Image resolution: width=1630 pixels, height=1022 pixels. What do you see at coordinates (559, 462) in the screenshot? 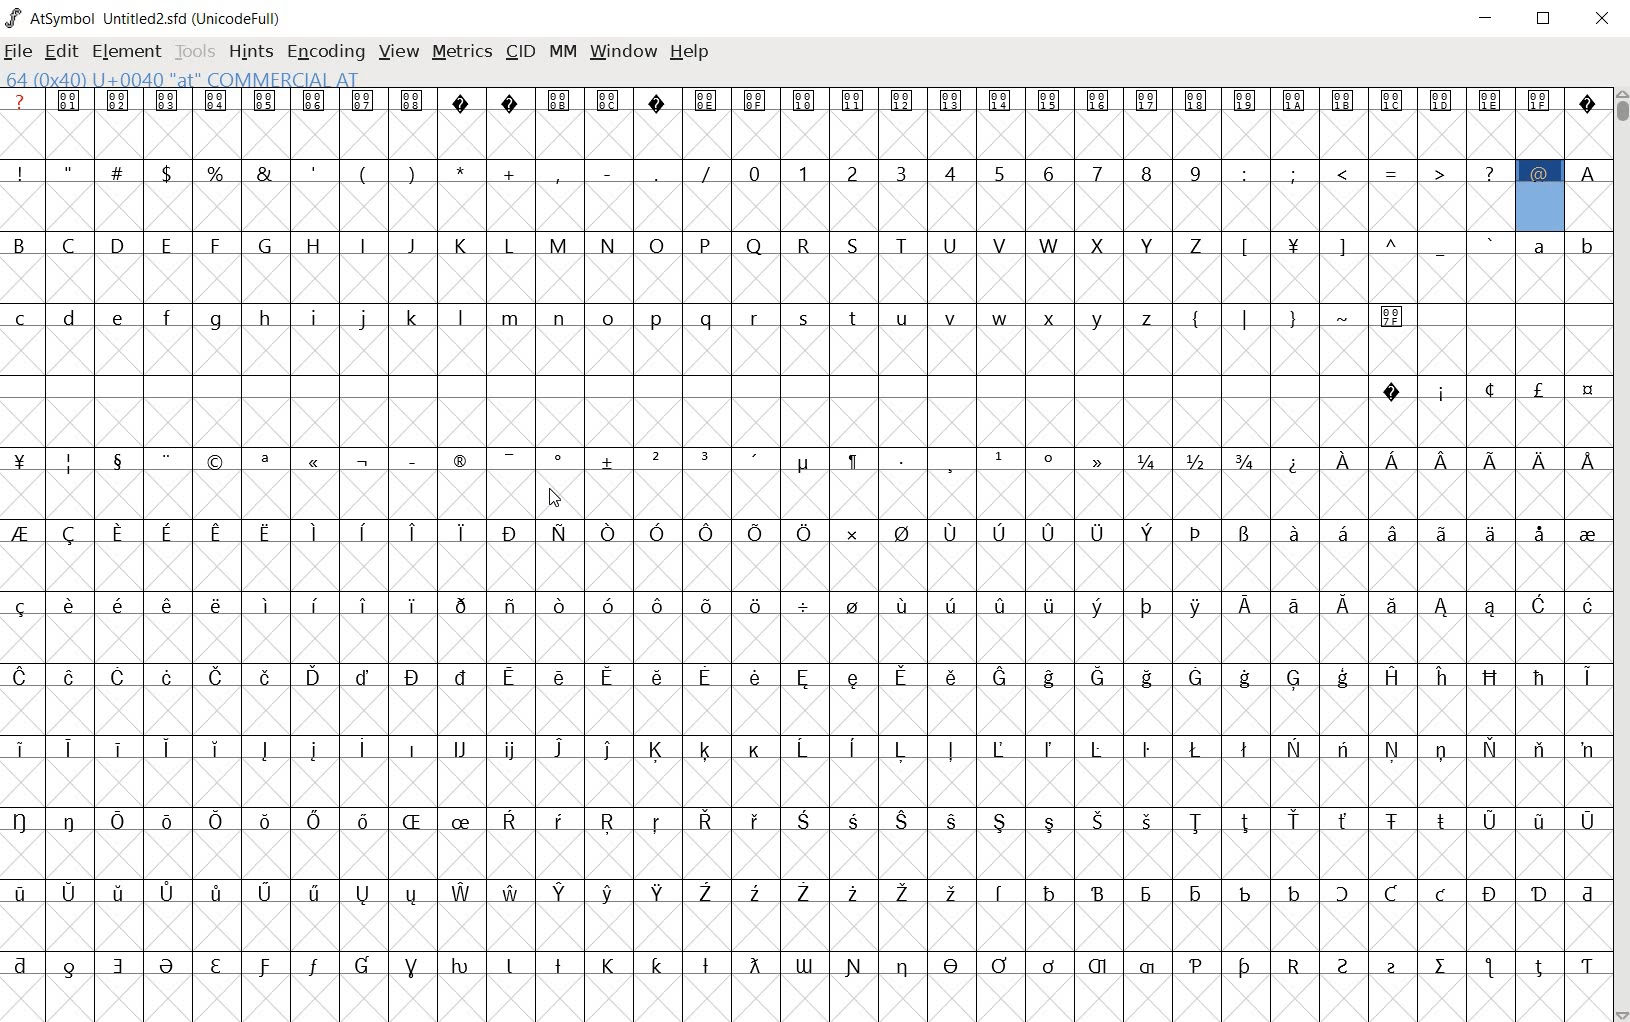
I see `special characters` at bounding box center [559, 462].